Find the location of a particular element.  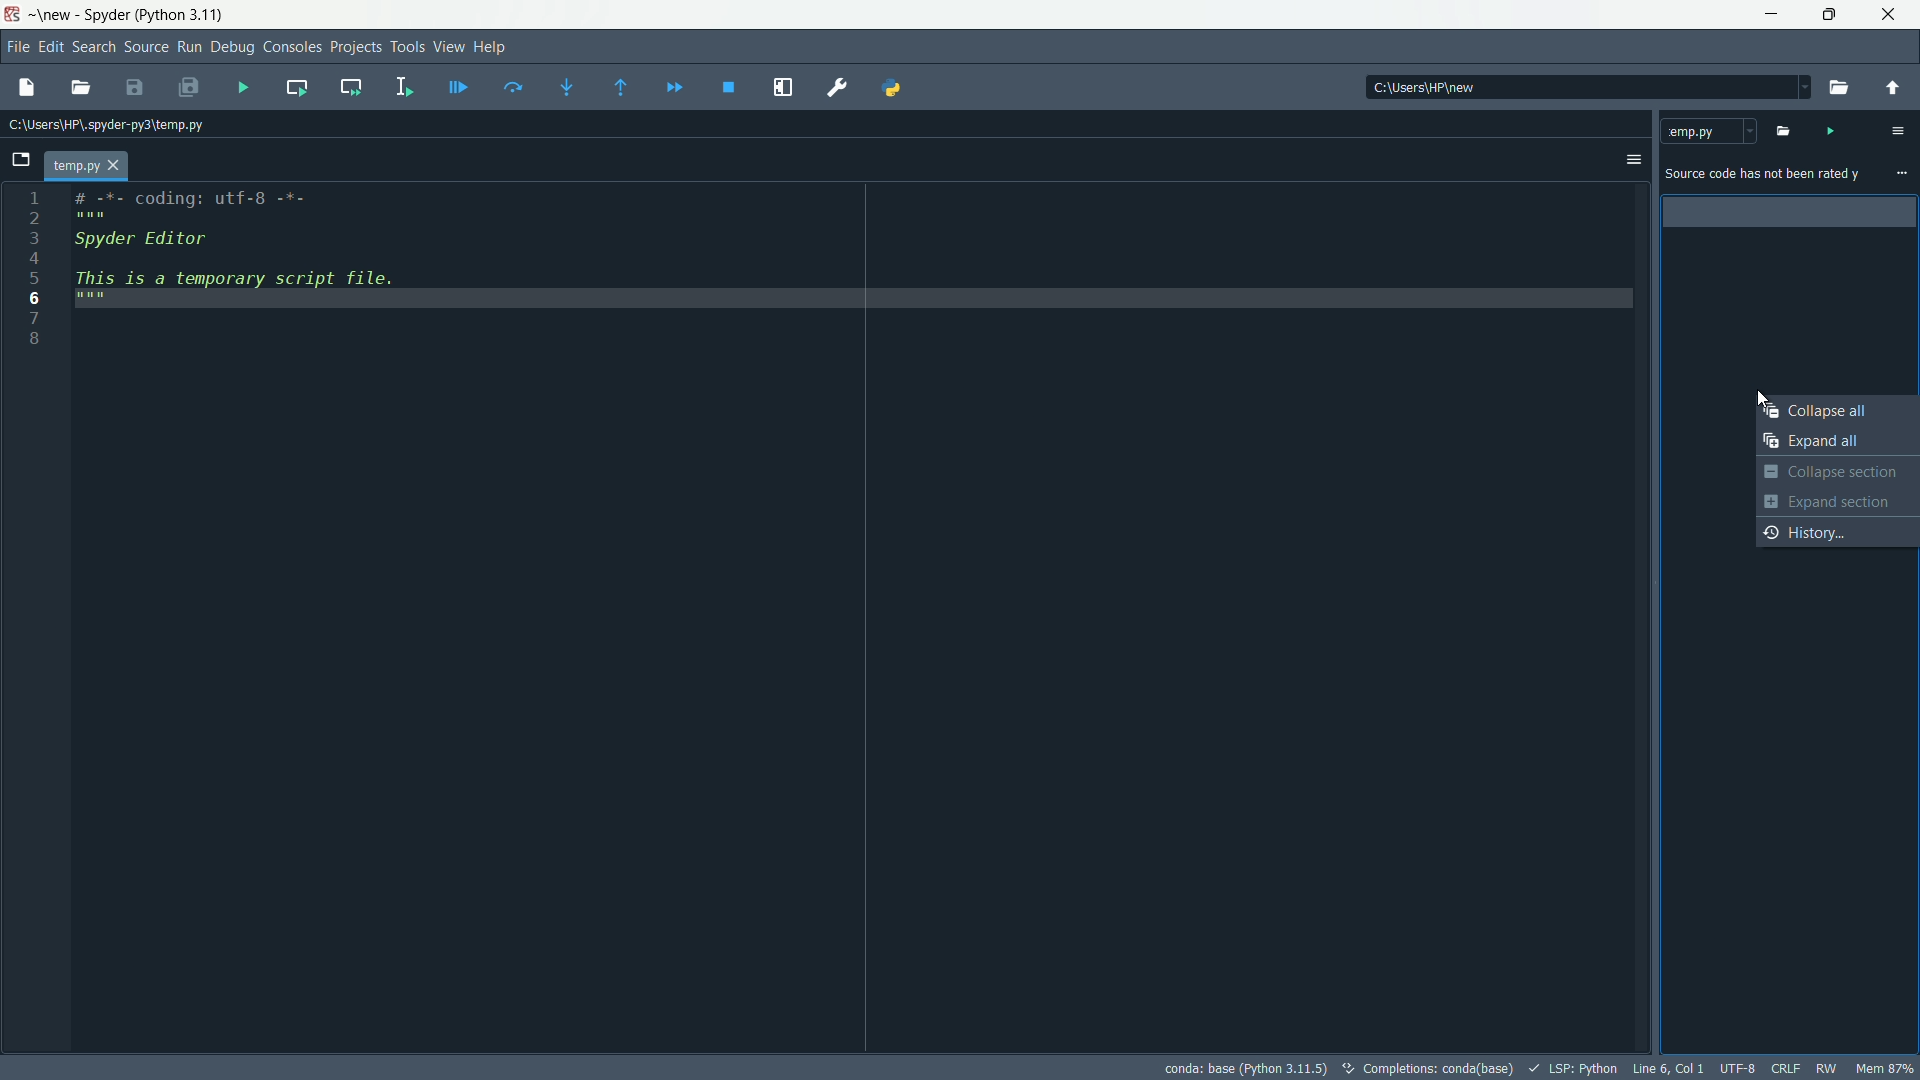

LSP:Python is located at coordinates (1575, 1068).